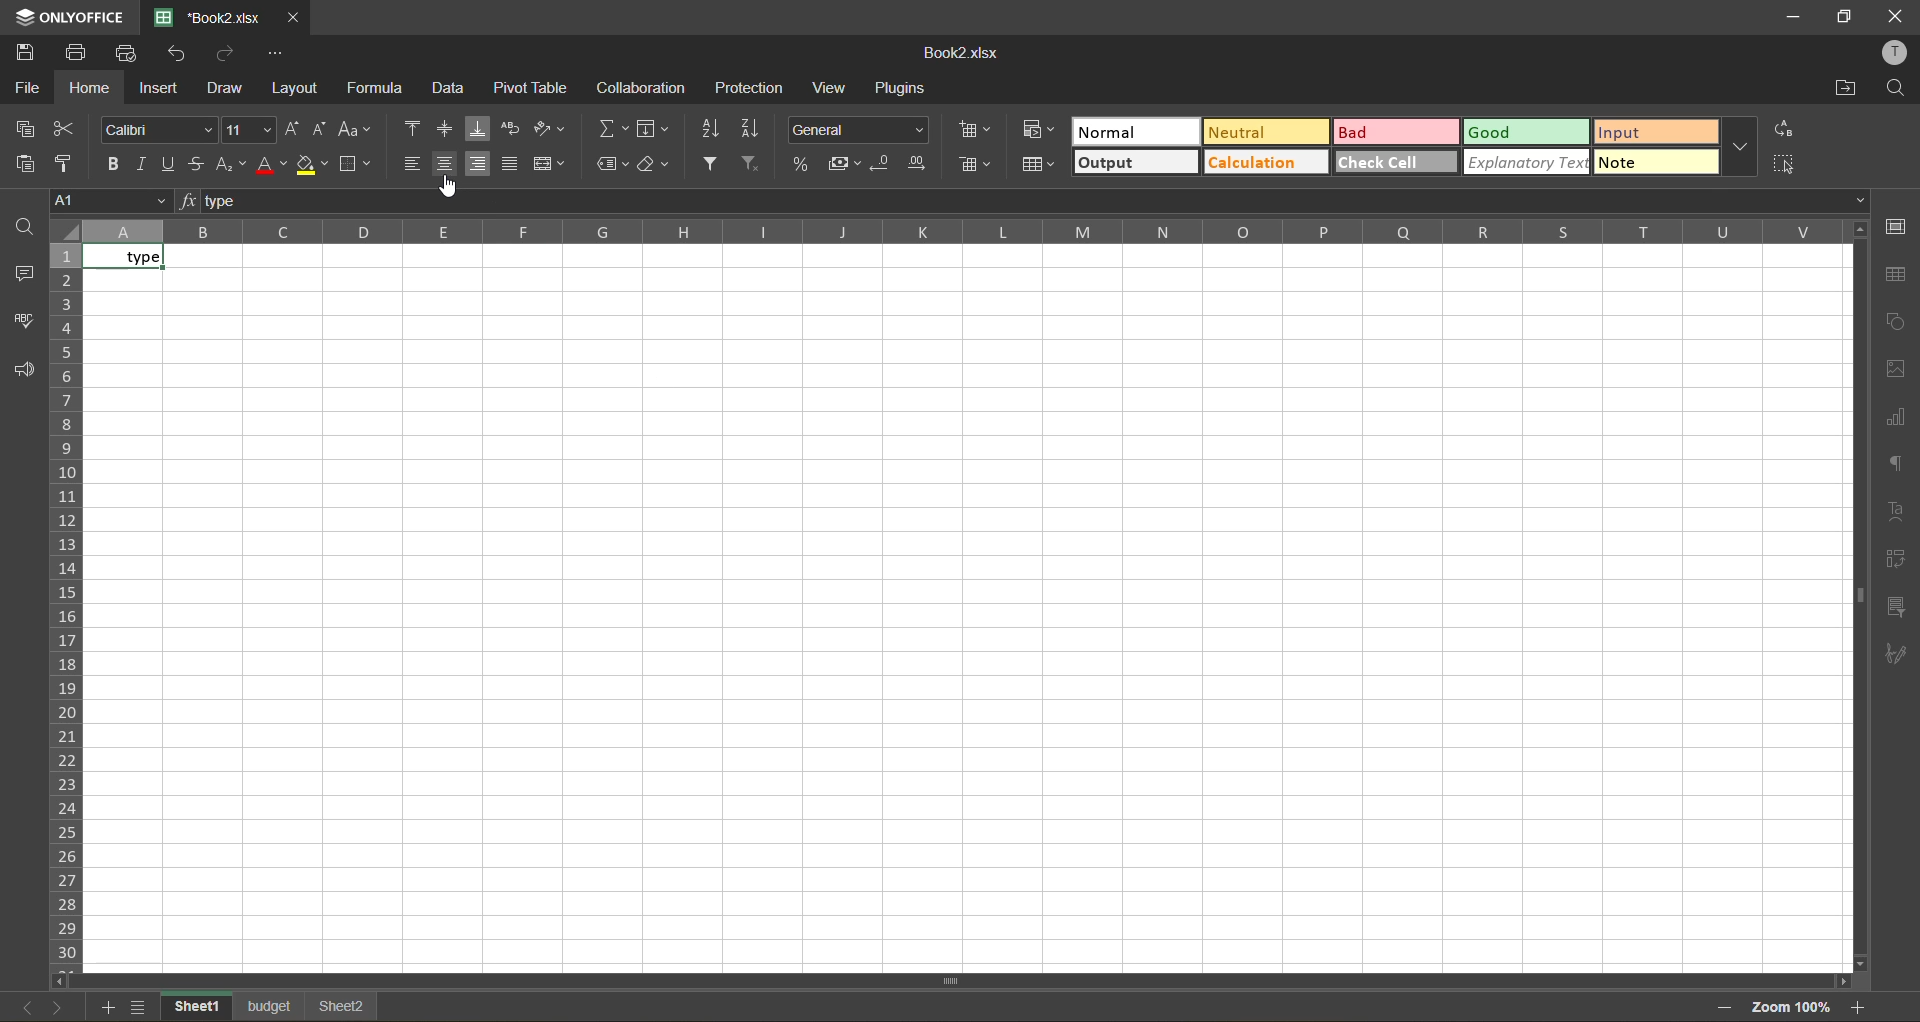 This screenshot has width=1920, height=1022. I want to click on spellcheck, so click(20, 320).